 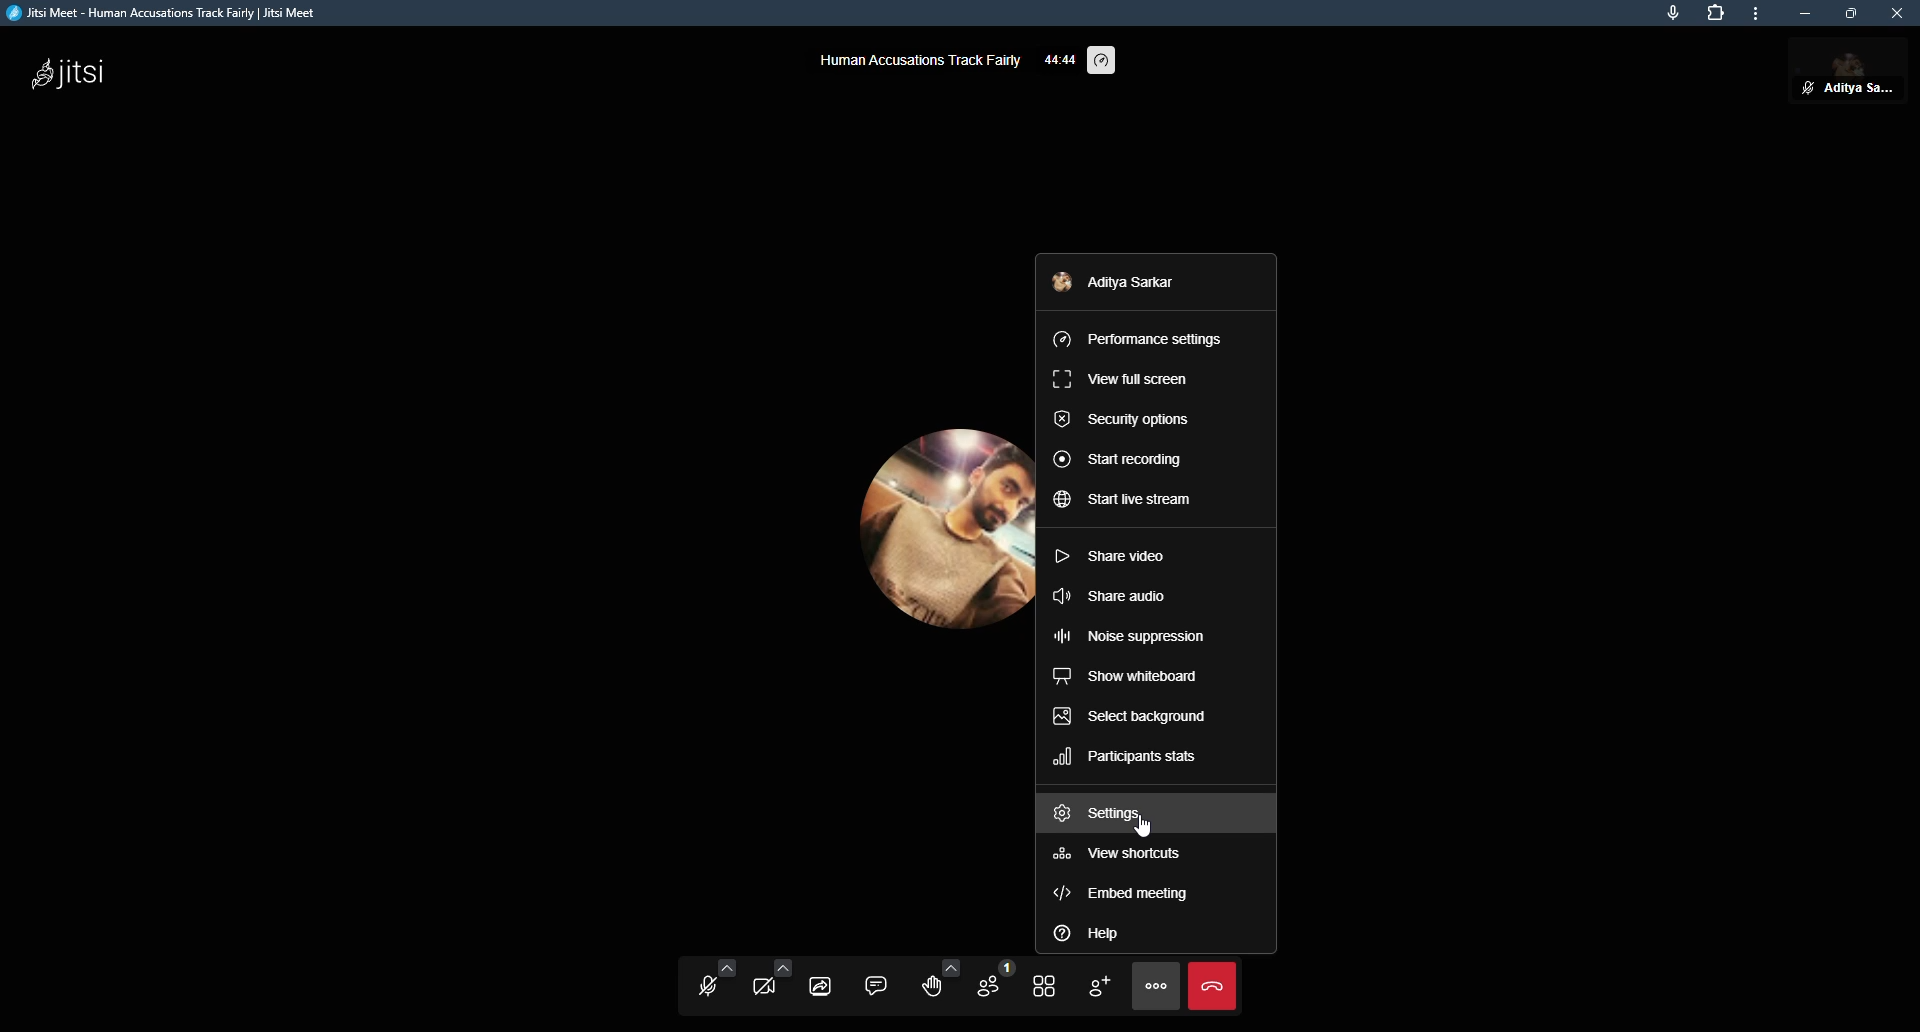 What do you see at coordinates (1058, 59) in the screenshot?
I see `elapsed time` at bounding box center [1058, 59].